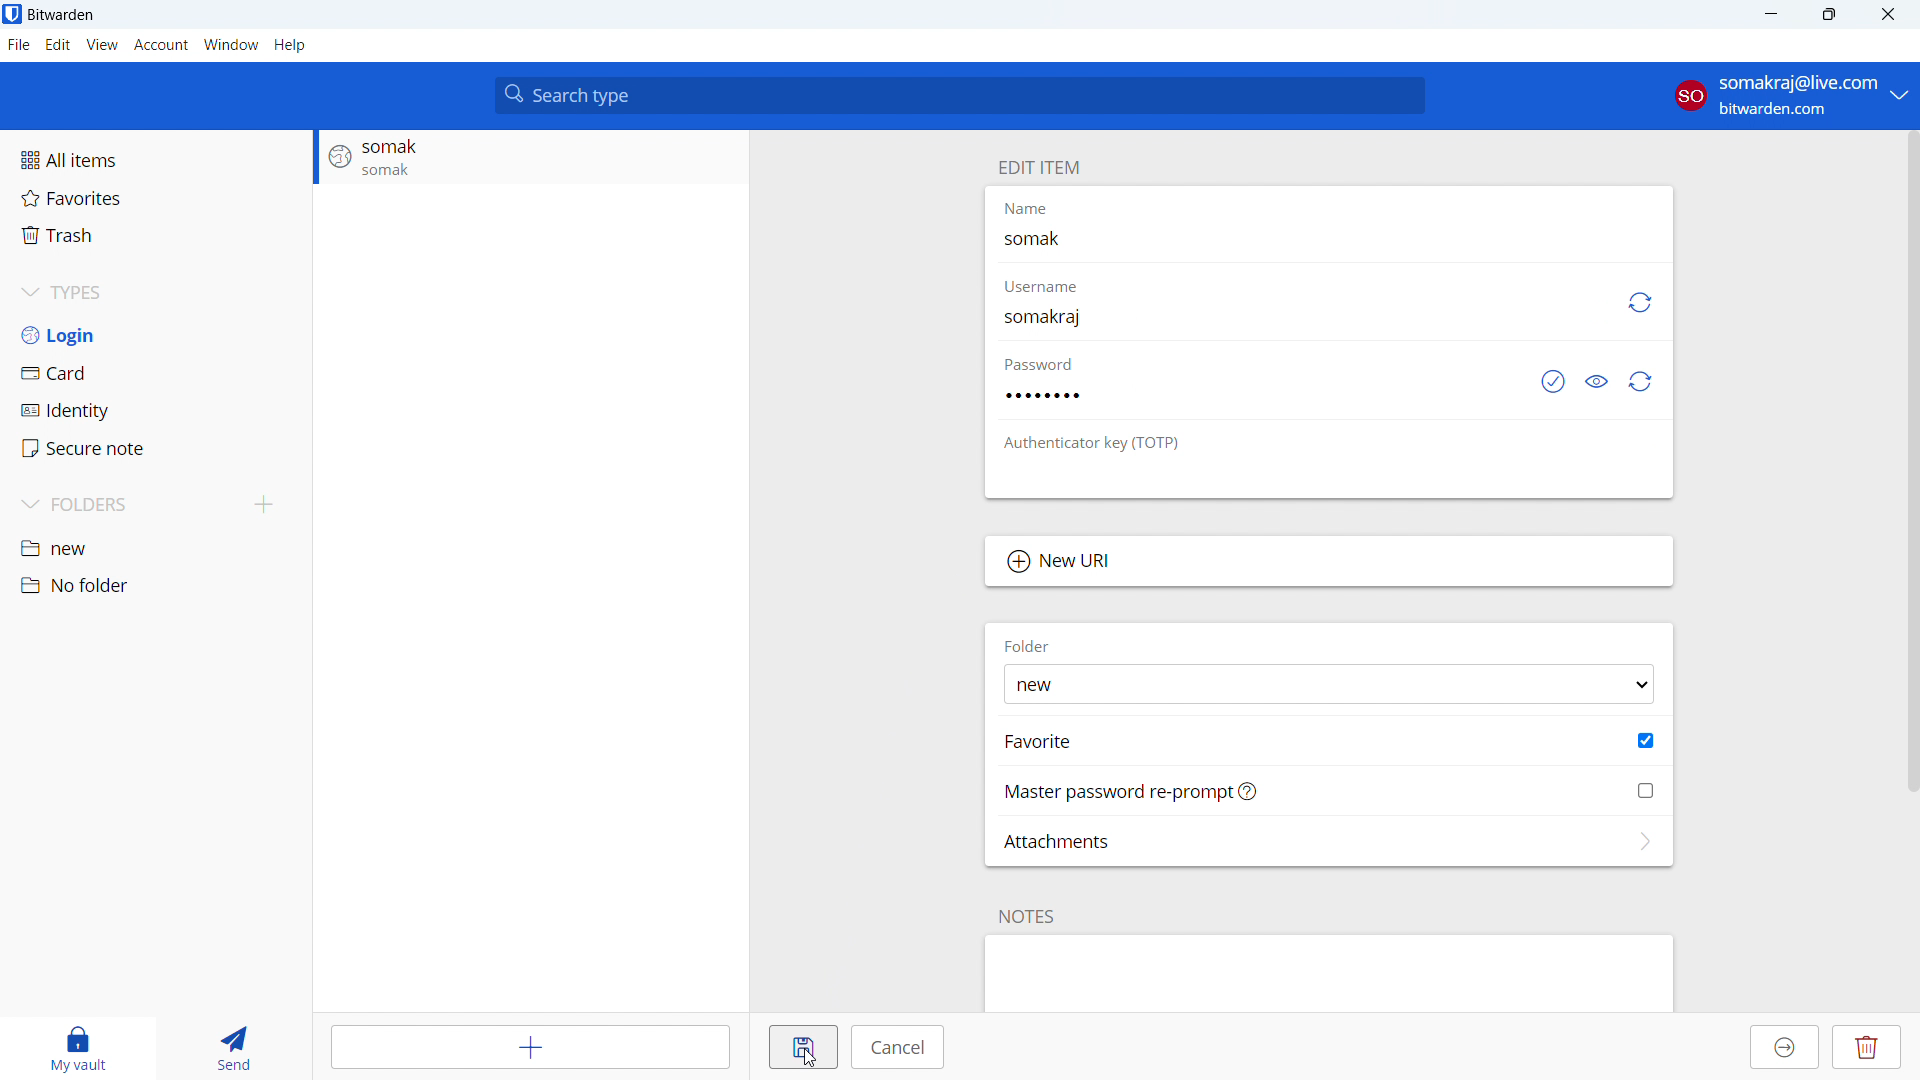 The image size is (1920, 1080). Describe the element at coordinates (1027, 644) in the screenshot. I see `FOLDER` at that location.